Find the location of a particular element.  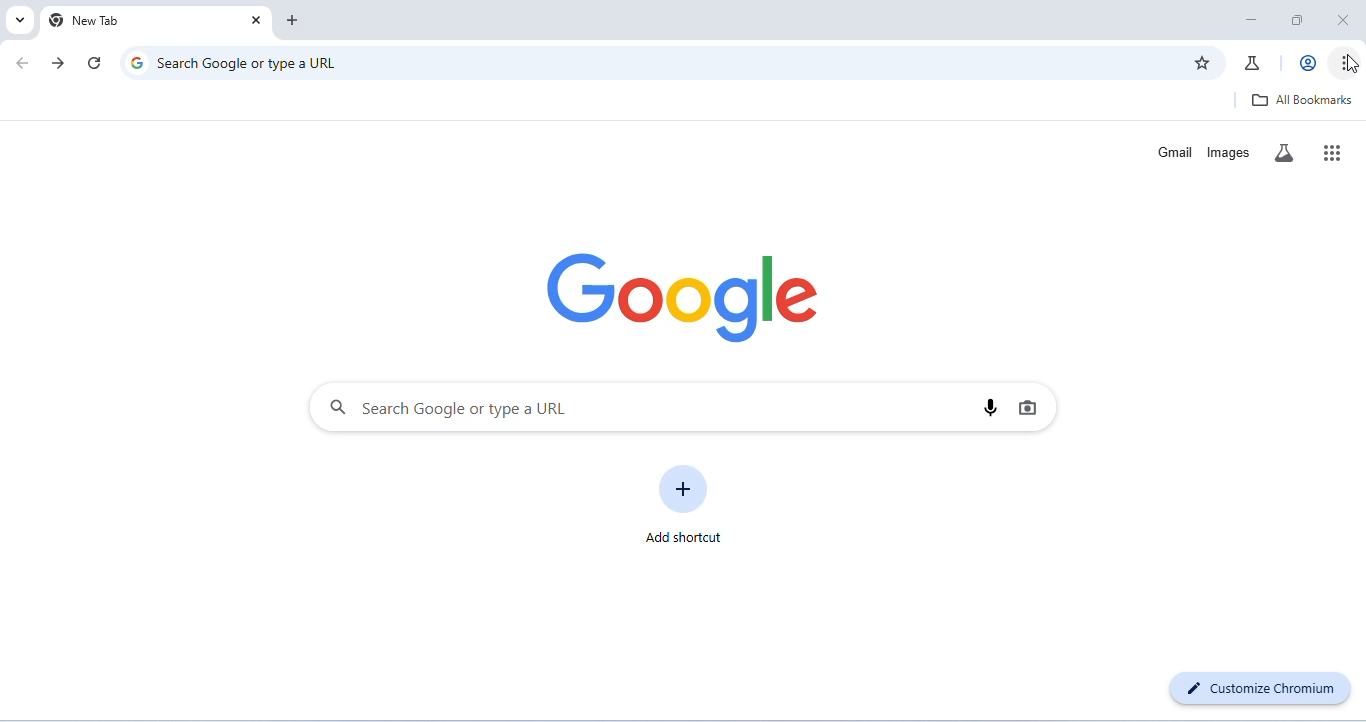

search google or type a URL is located at coordinates (262, 63).